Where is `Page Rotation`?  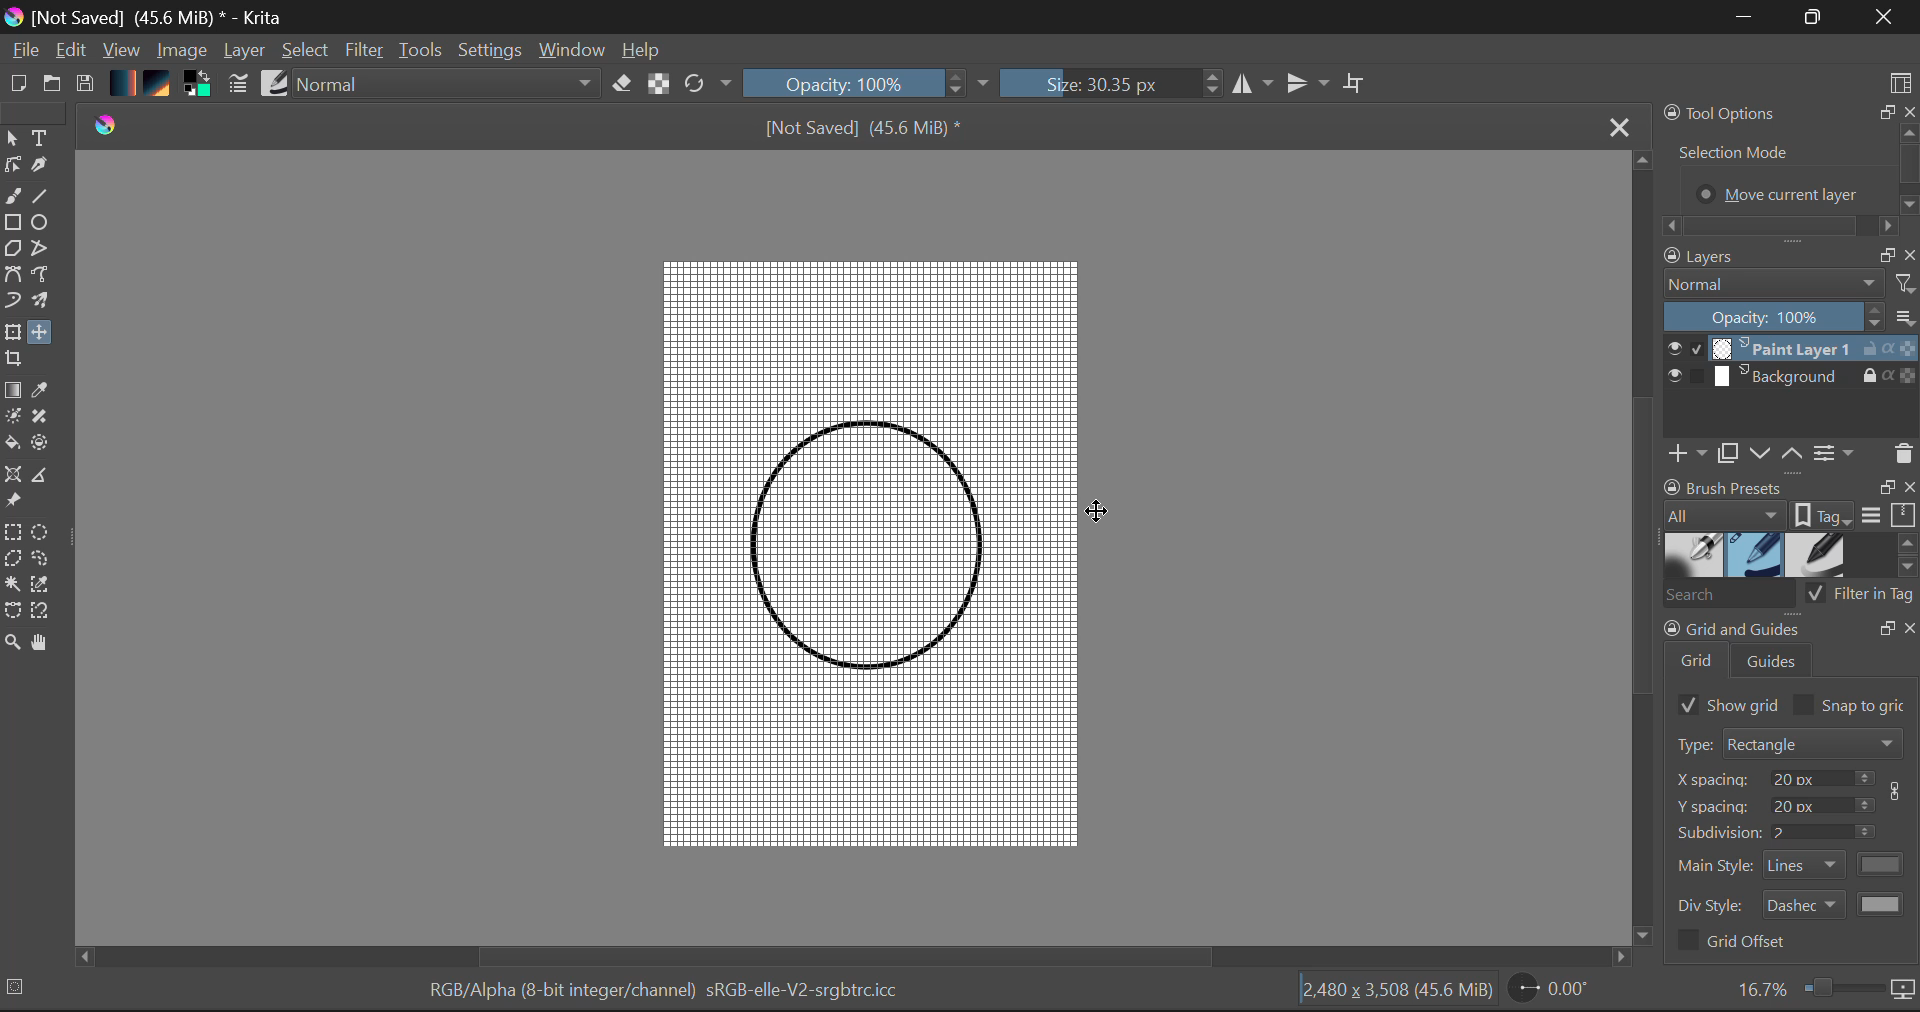 Page Rotation is located at coordinates (1556, 992).